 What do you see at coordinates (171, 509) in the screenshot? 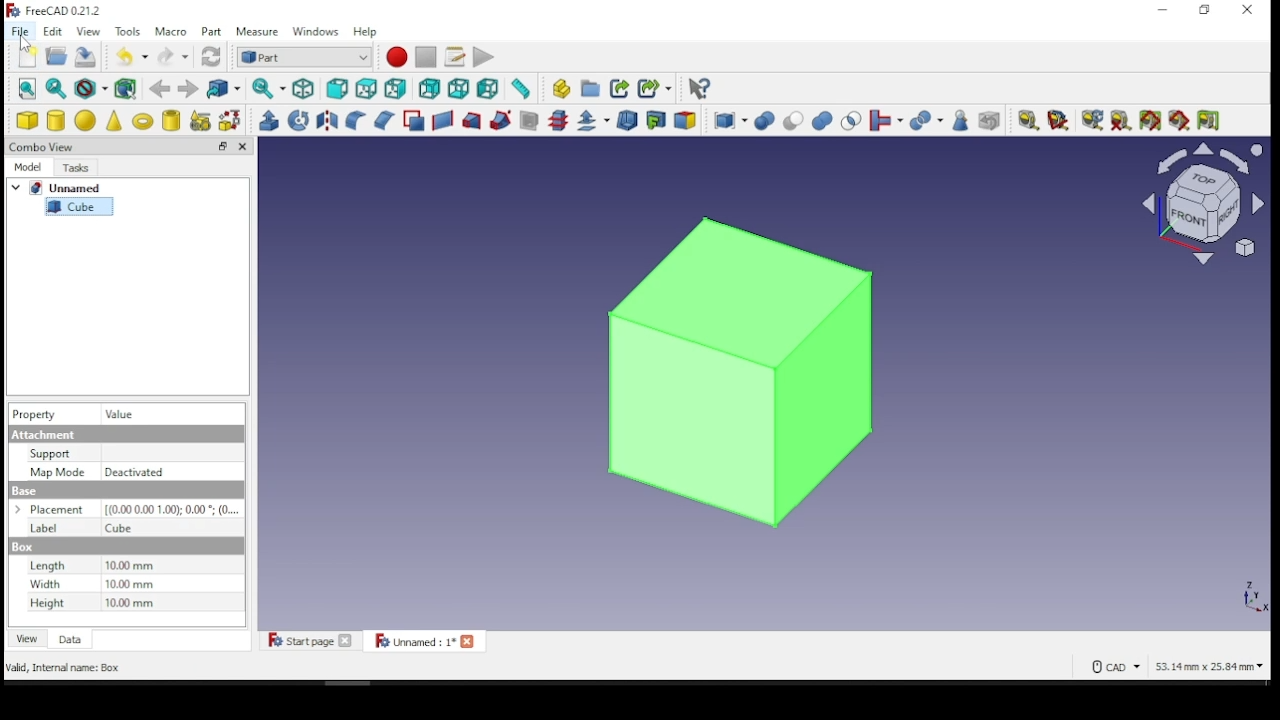
I see `0,000,00` at bounding box center [171, 509].